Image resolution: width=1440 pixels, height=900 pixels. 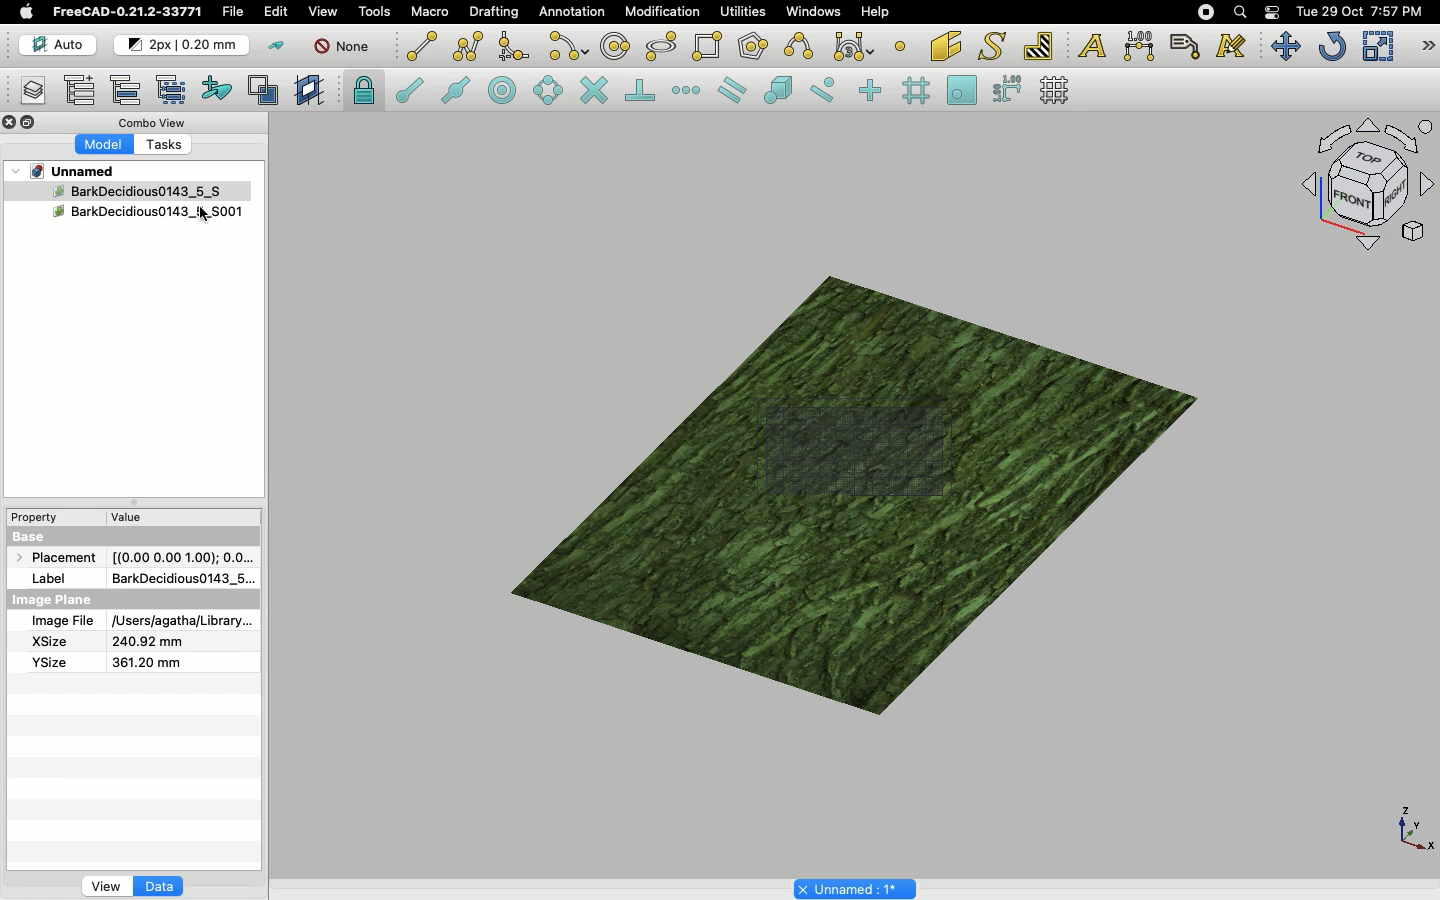 I want to click on Line, so click(x=422, y=46).